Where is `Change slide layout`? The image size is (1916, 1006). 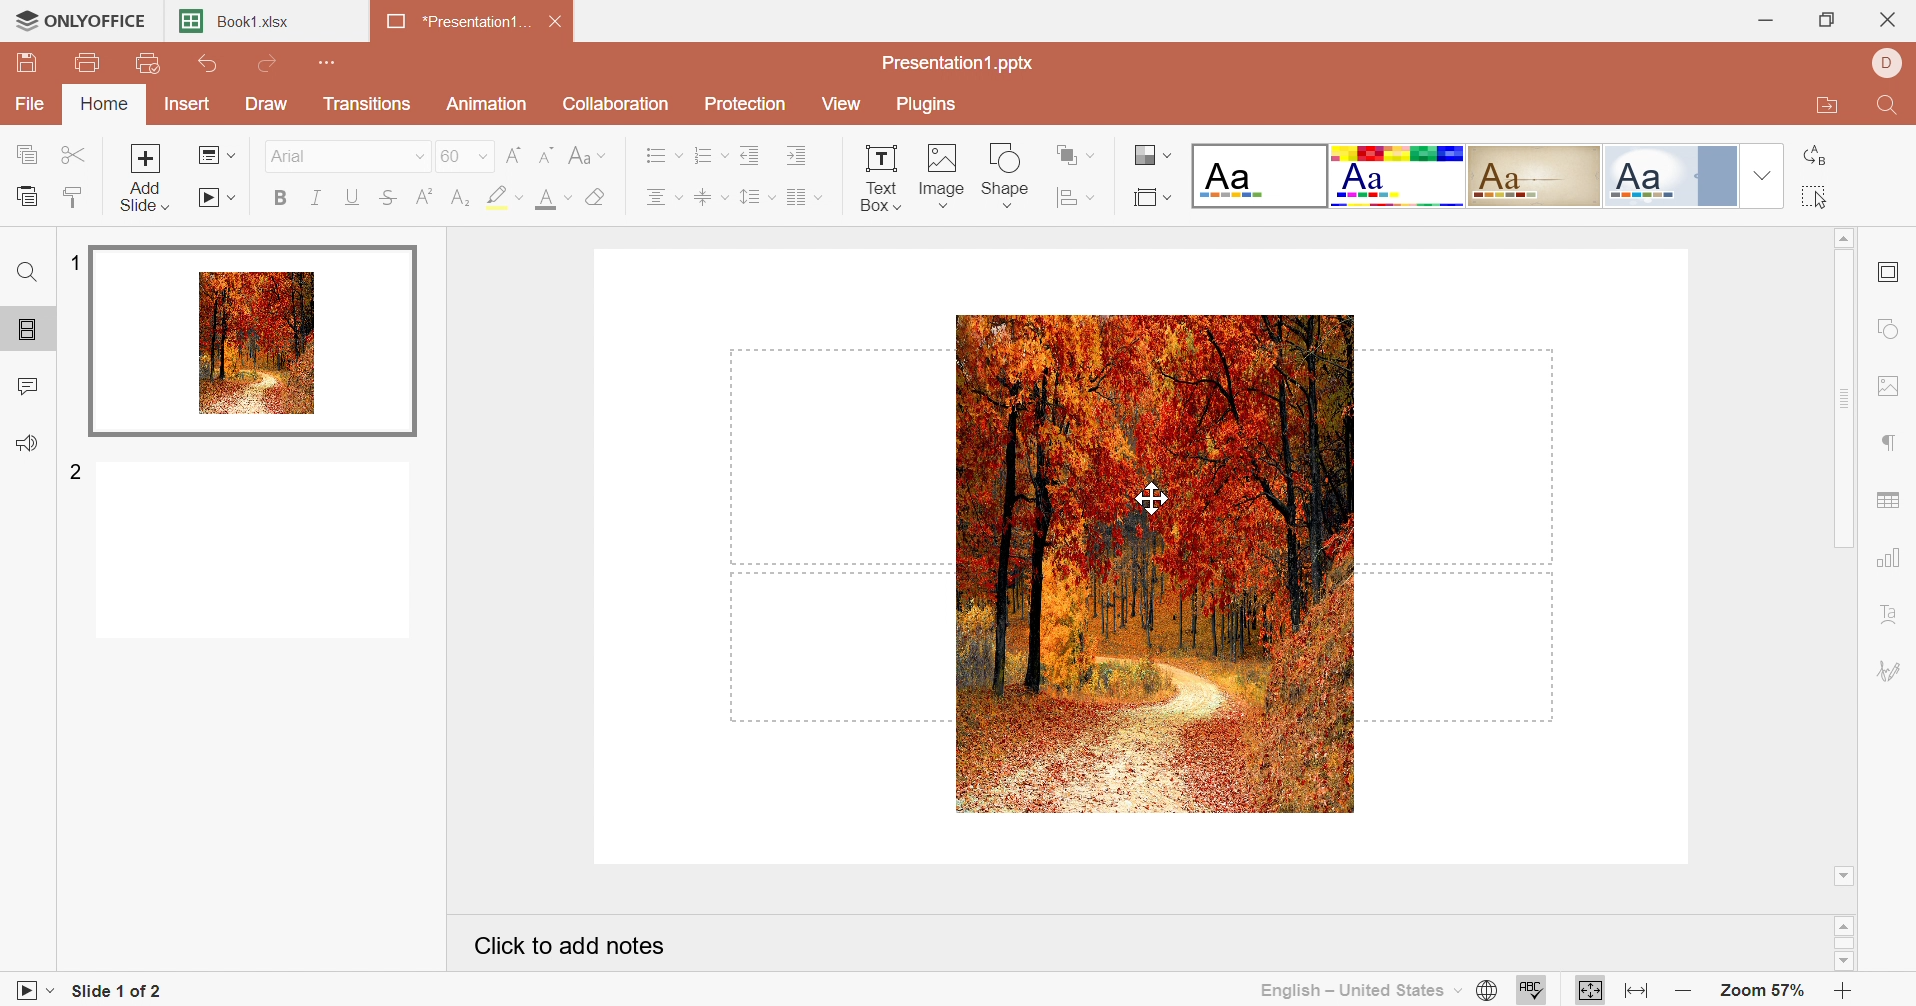
Change slide layout is located at coordinates (219, 157).